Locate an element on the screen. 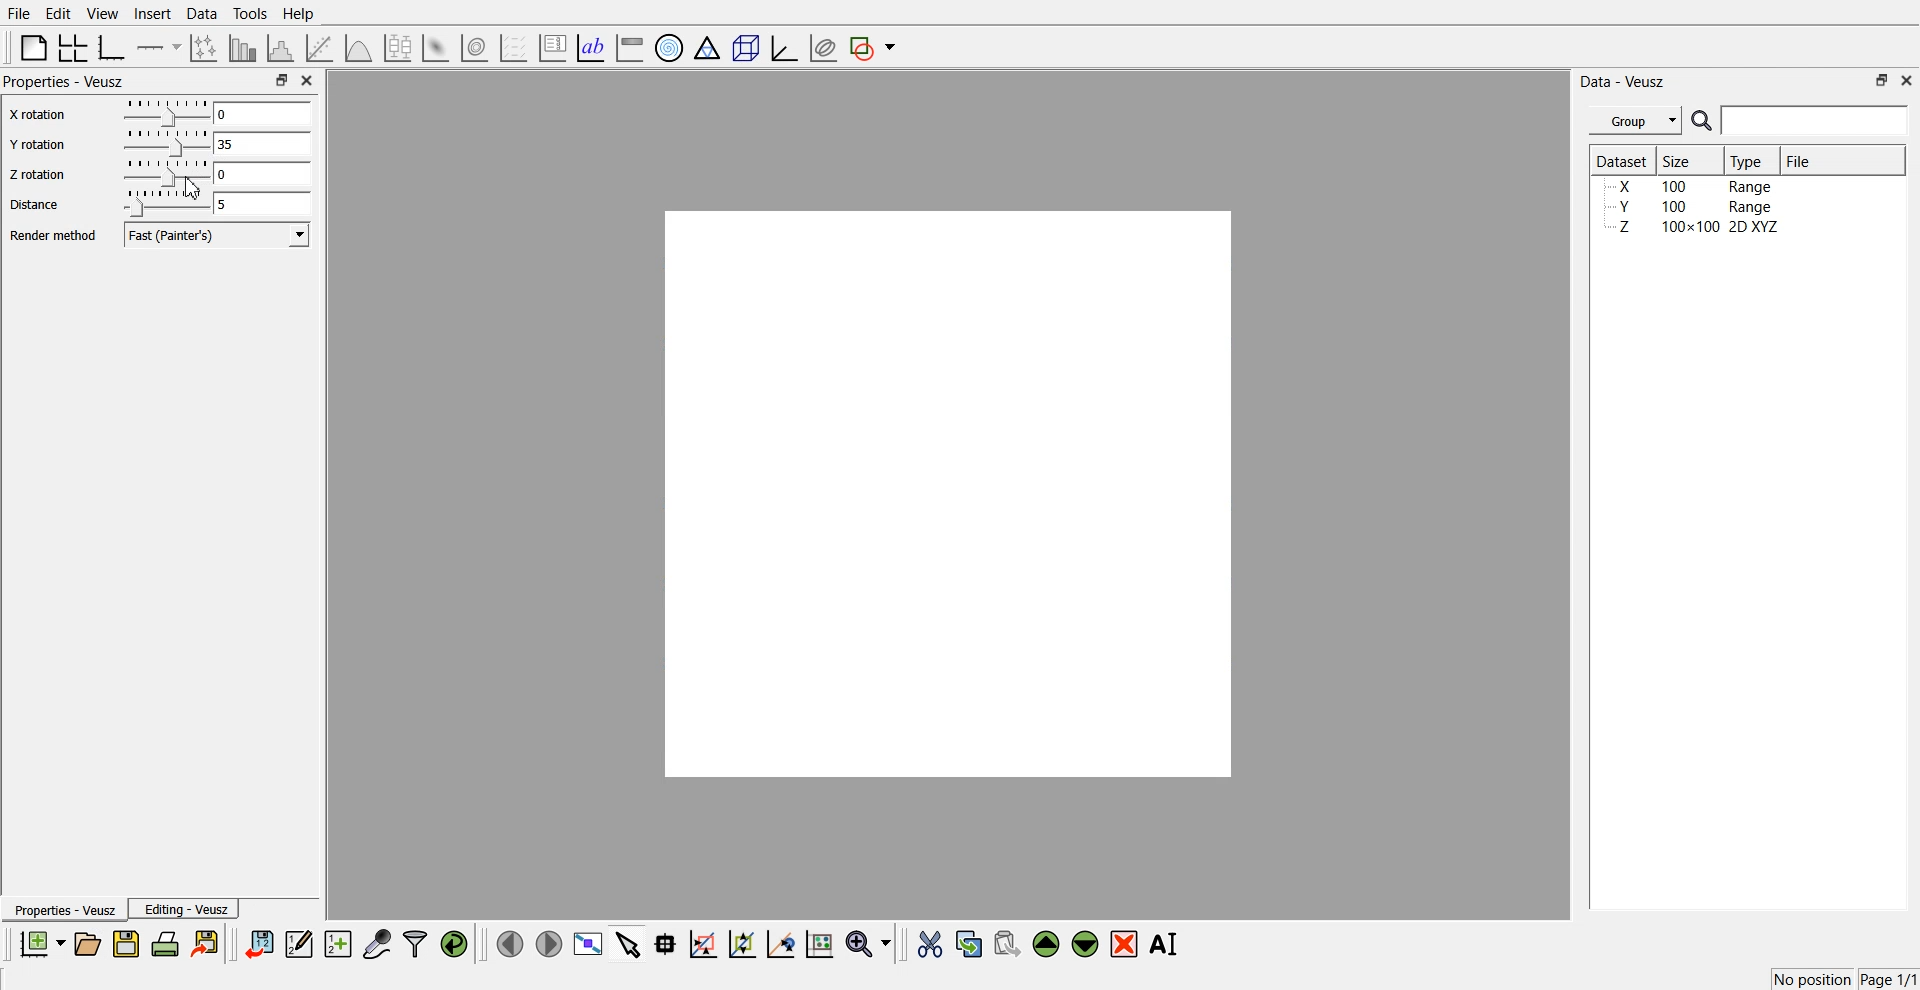 Image resolution: width=1920 pixels, height=990 pixels. Z 100x100 2D XYZ is located at coordinates (1695, 227).